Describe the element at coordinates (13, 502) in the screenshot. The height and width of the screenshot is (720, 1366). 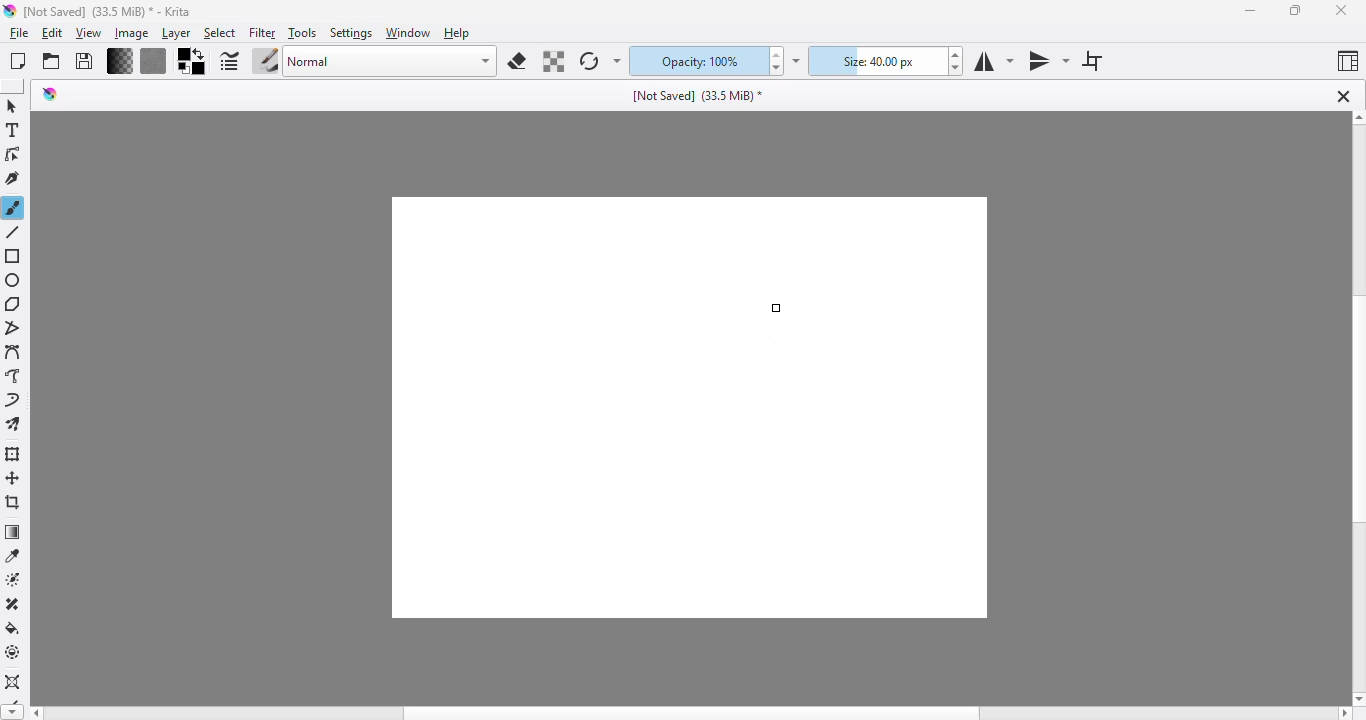
I see `crop the image to an area` at that location.